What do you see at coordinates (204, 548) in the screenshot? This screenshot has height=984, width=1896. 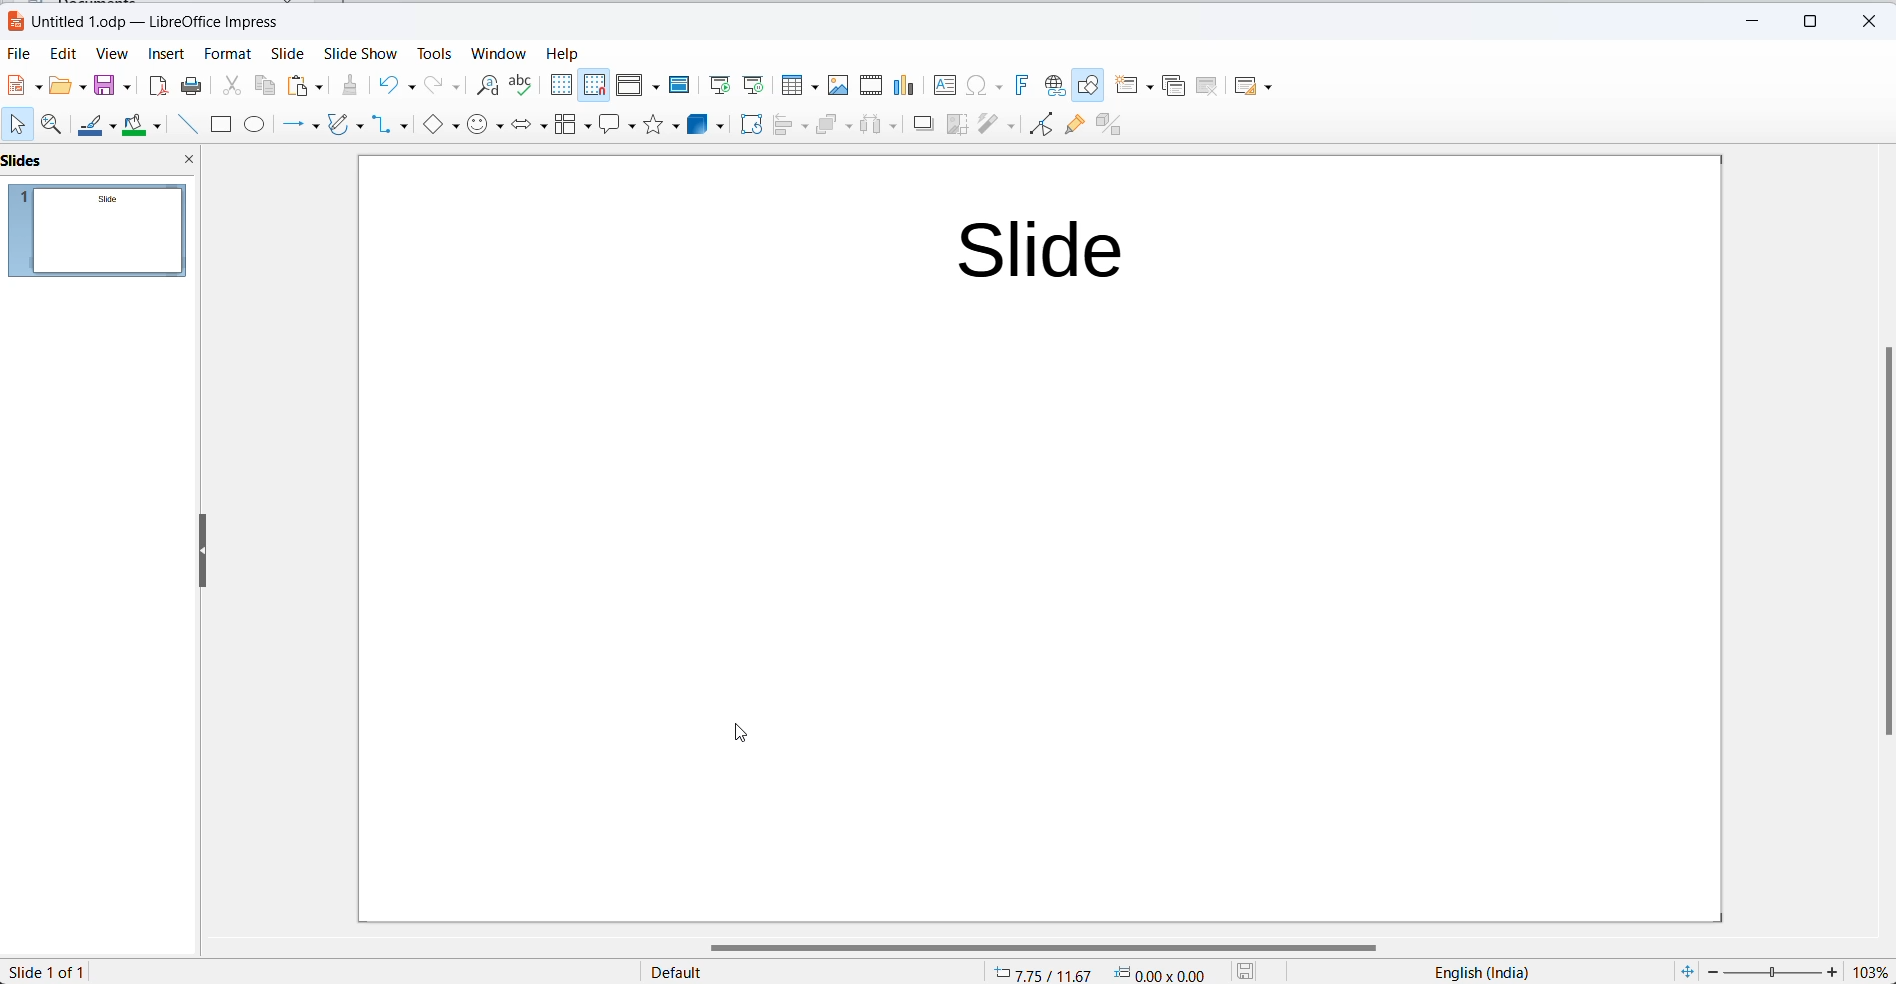 I see `hide left sidebar` at bounding box center [204, 548].